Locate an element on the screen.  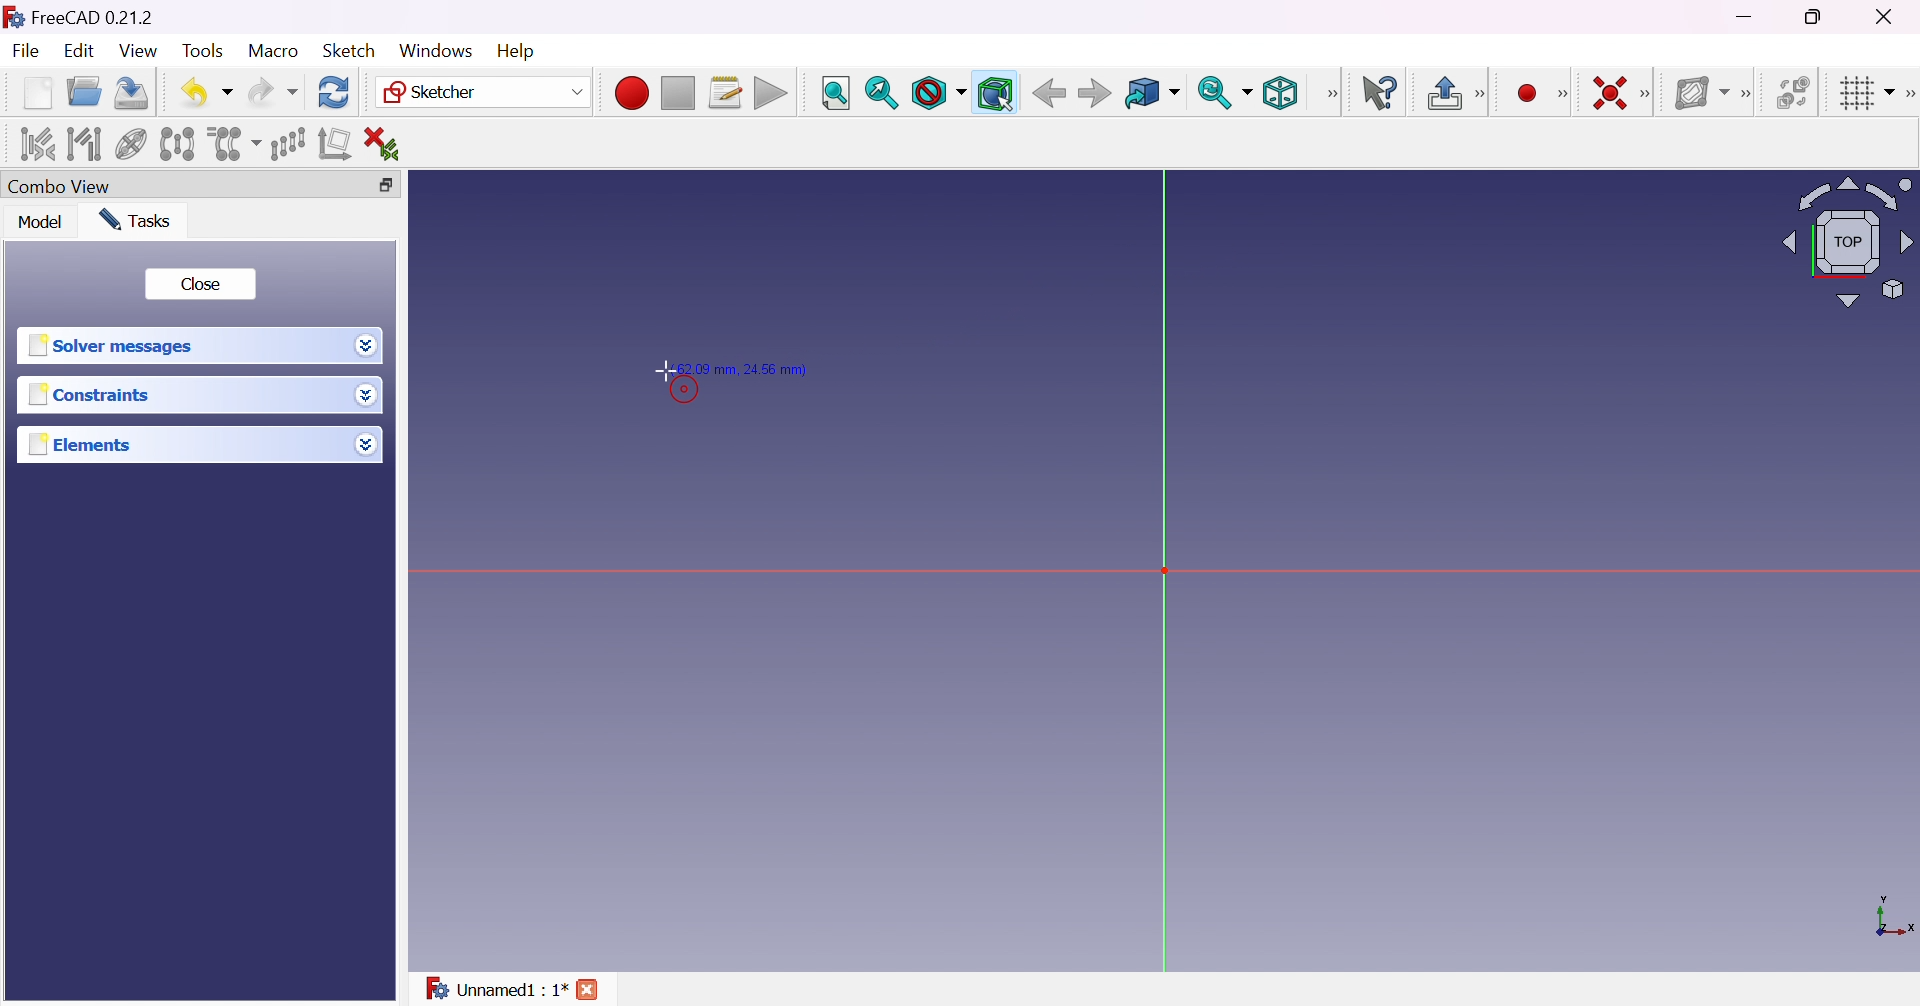
Tools is located at coordinates (205, 51).